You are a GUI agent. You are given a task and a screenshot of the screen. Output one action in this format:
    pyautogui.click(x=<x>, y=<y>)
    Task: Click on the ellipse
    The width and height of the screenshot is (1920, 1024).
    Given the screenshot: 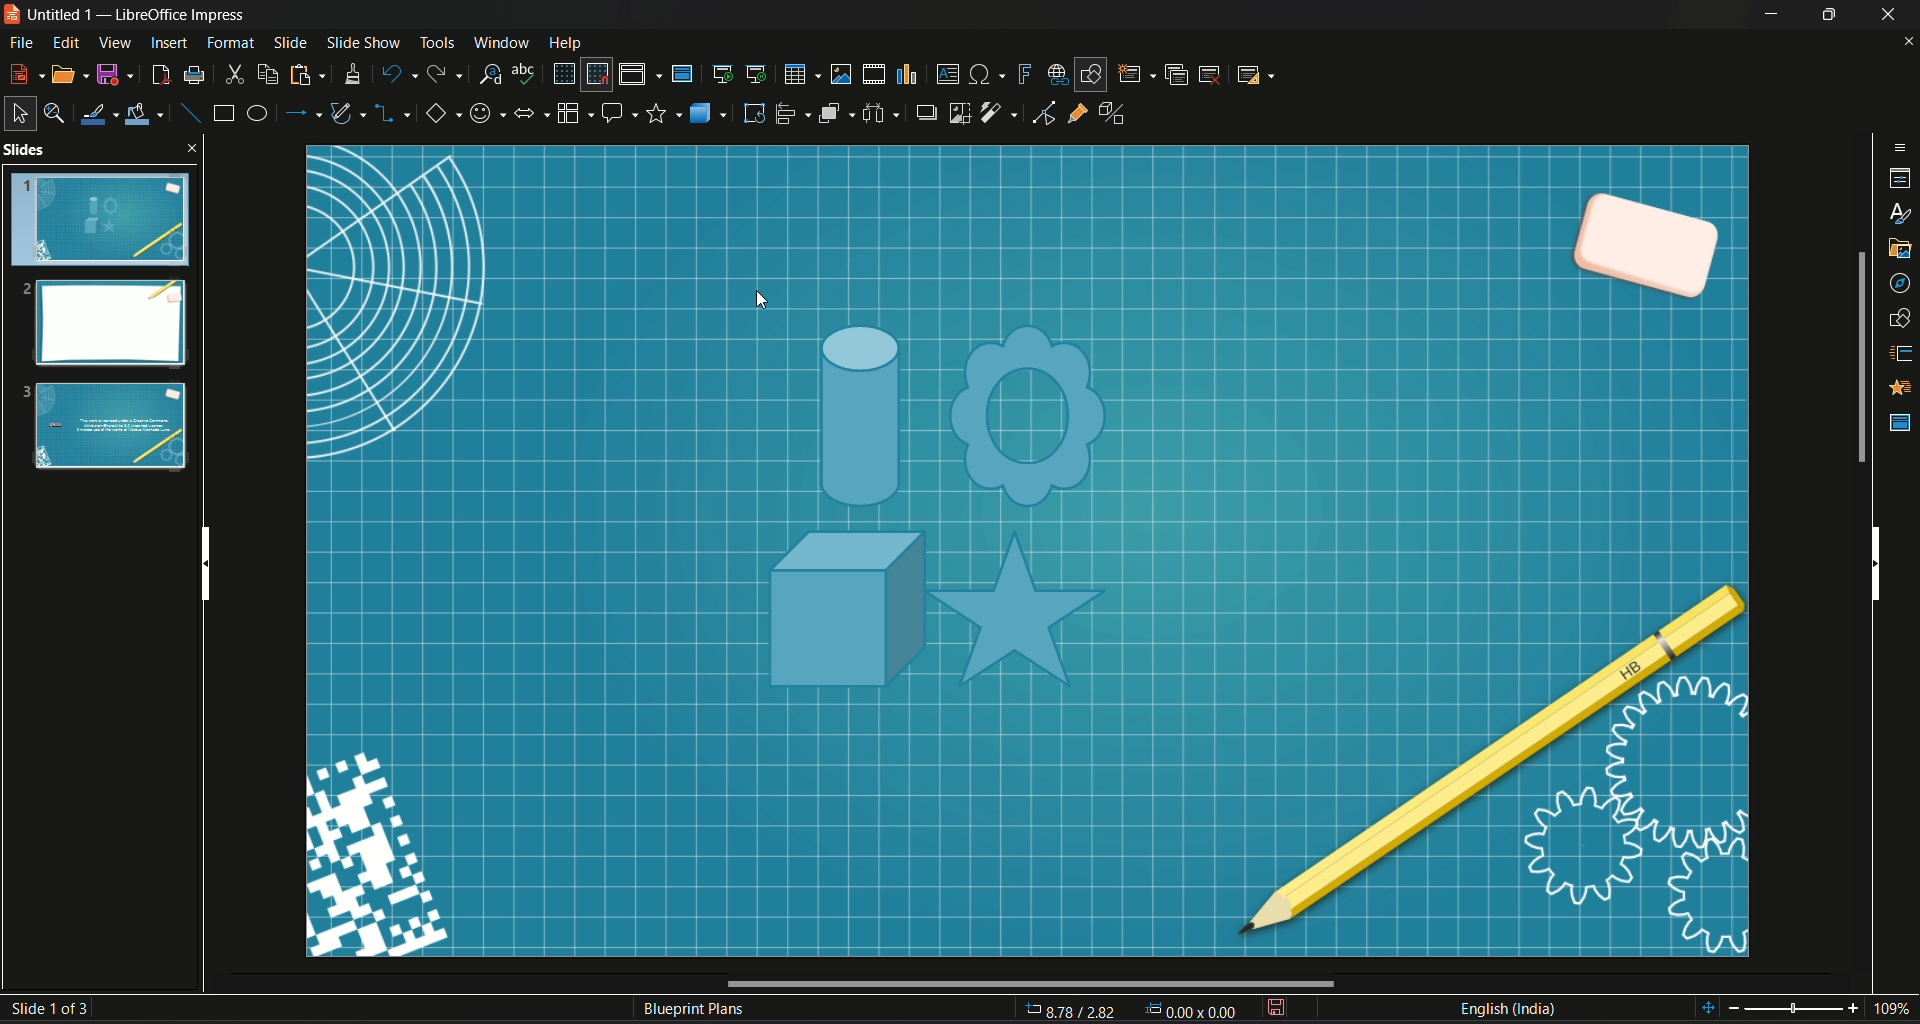 What is the action you would take?
    pyautogui.click(x=255, y=112)
    